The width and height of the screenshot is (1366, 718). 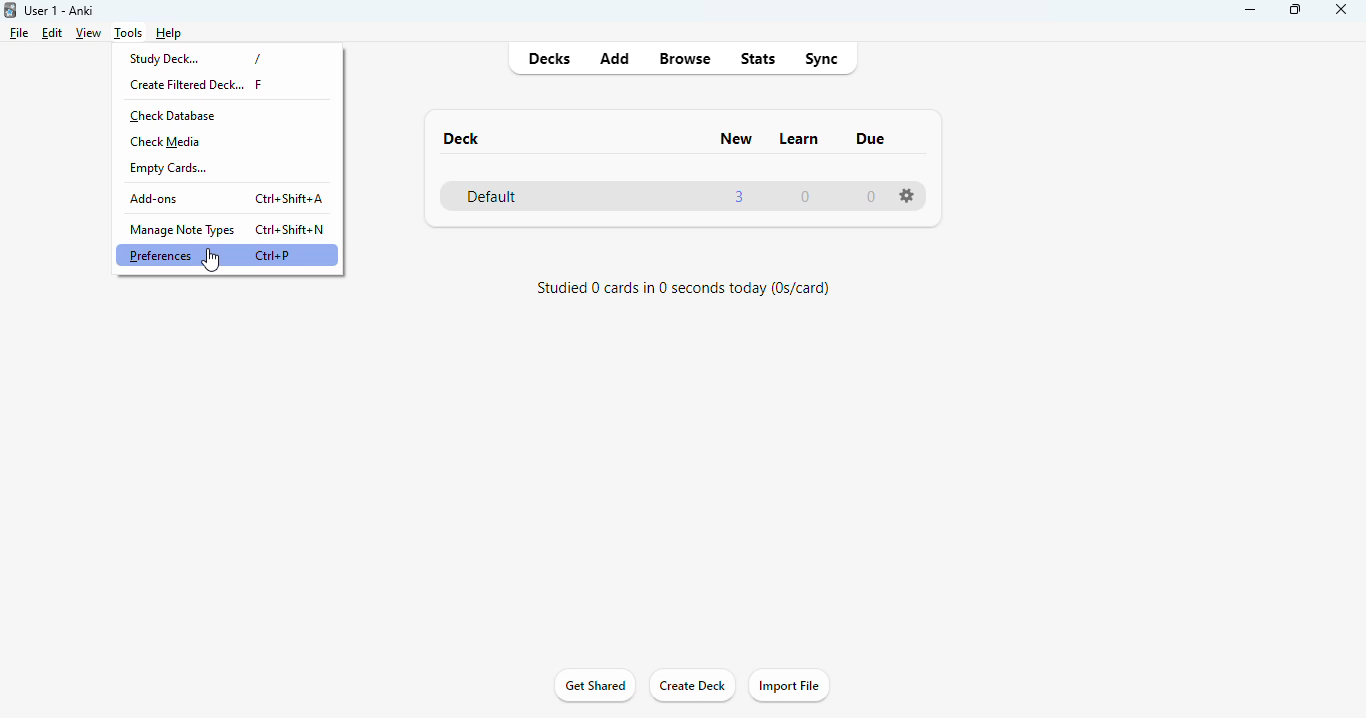 I want to click on maximize, so click(x=1295, y=10).